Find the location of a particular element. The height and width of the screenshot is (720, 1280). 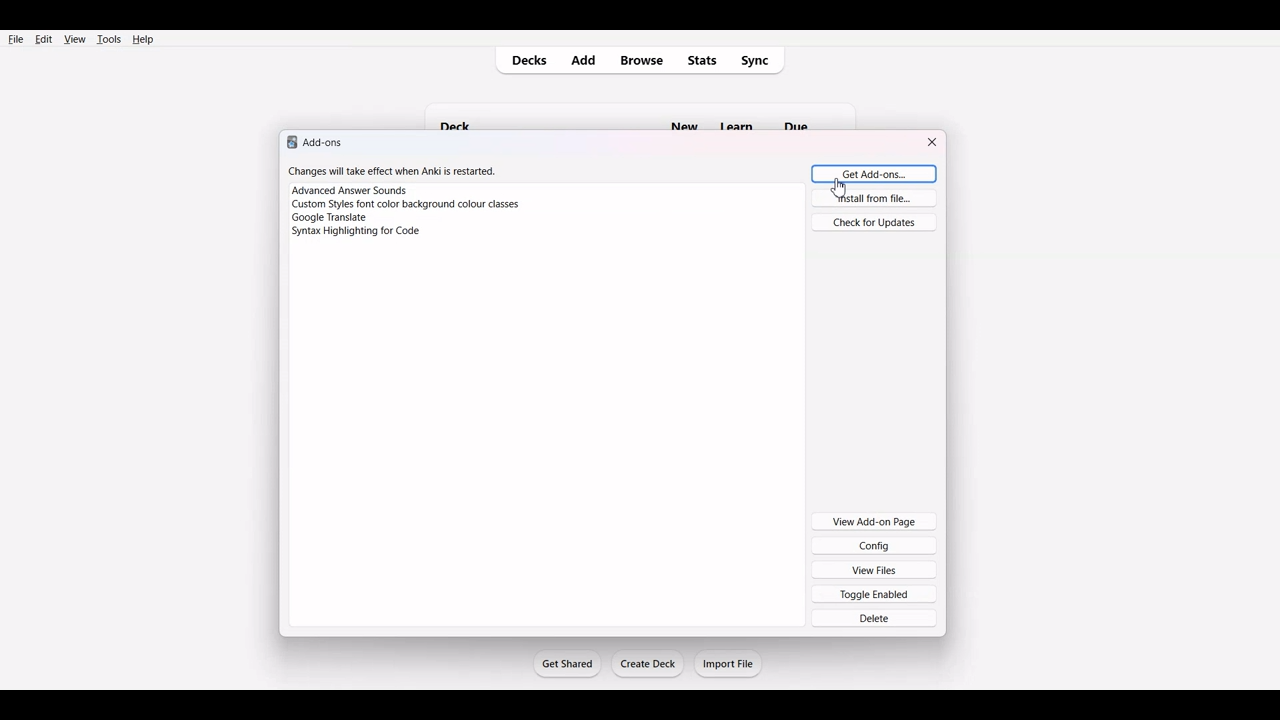

Close is located at coordinates (934, 142).